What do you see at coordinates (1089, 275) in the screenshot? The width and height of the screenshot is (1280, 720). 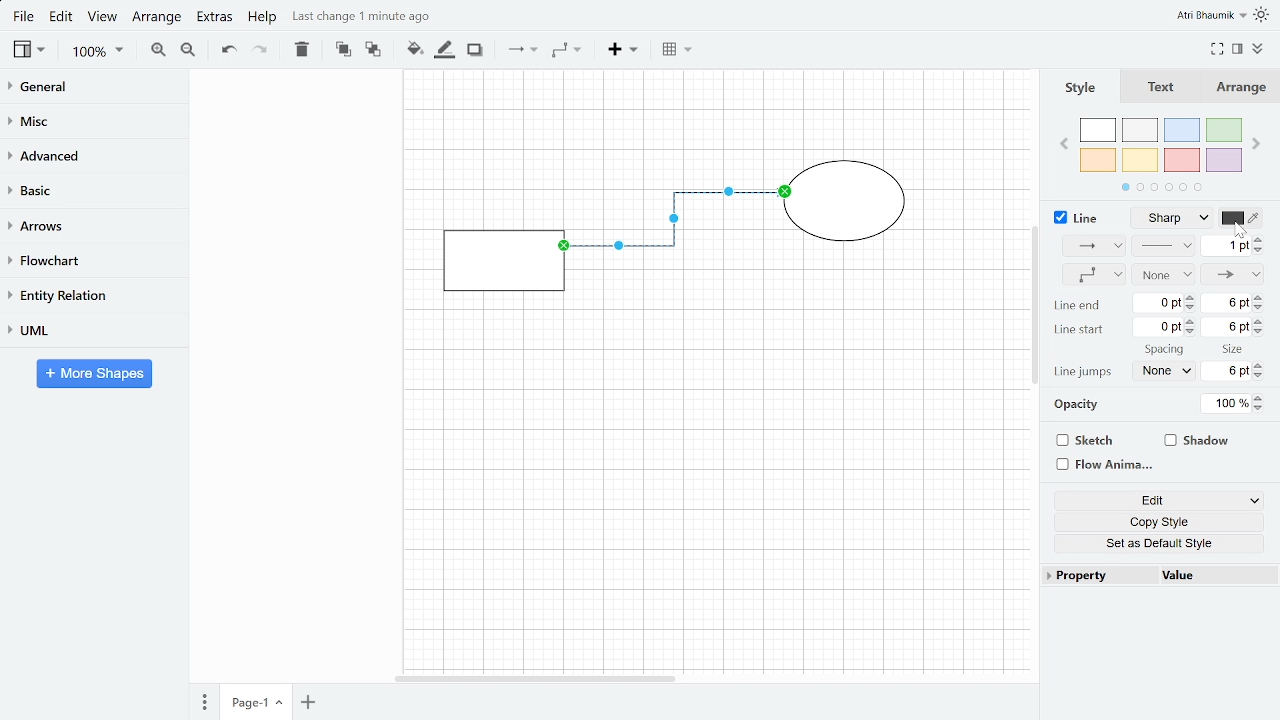 I see `Waypoints` at bounding box center [1089, 275].